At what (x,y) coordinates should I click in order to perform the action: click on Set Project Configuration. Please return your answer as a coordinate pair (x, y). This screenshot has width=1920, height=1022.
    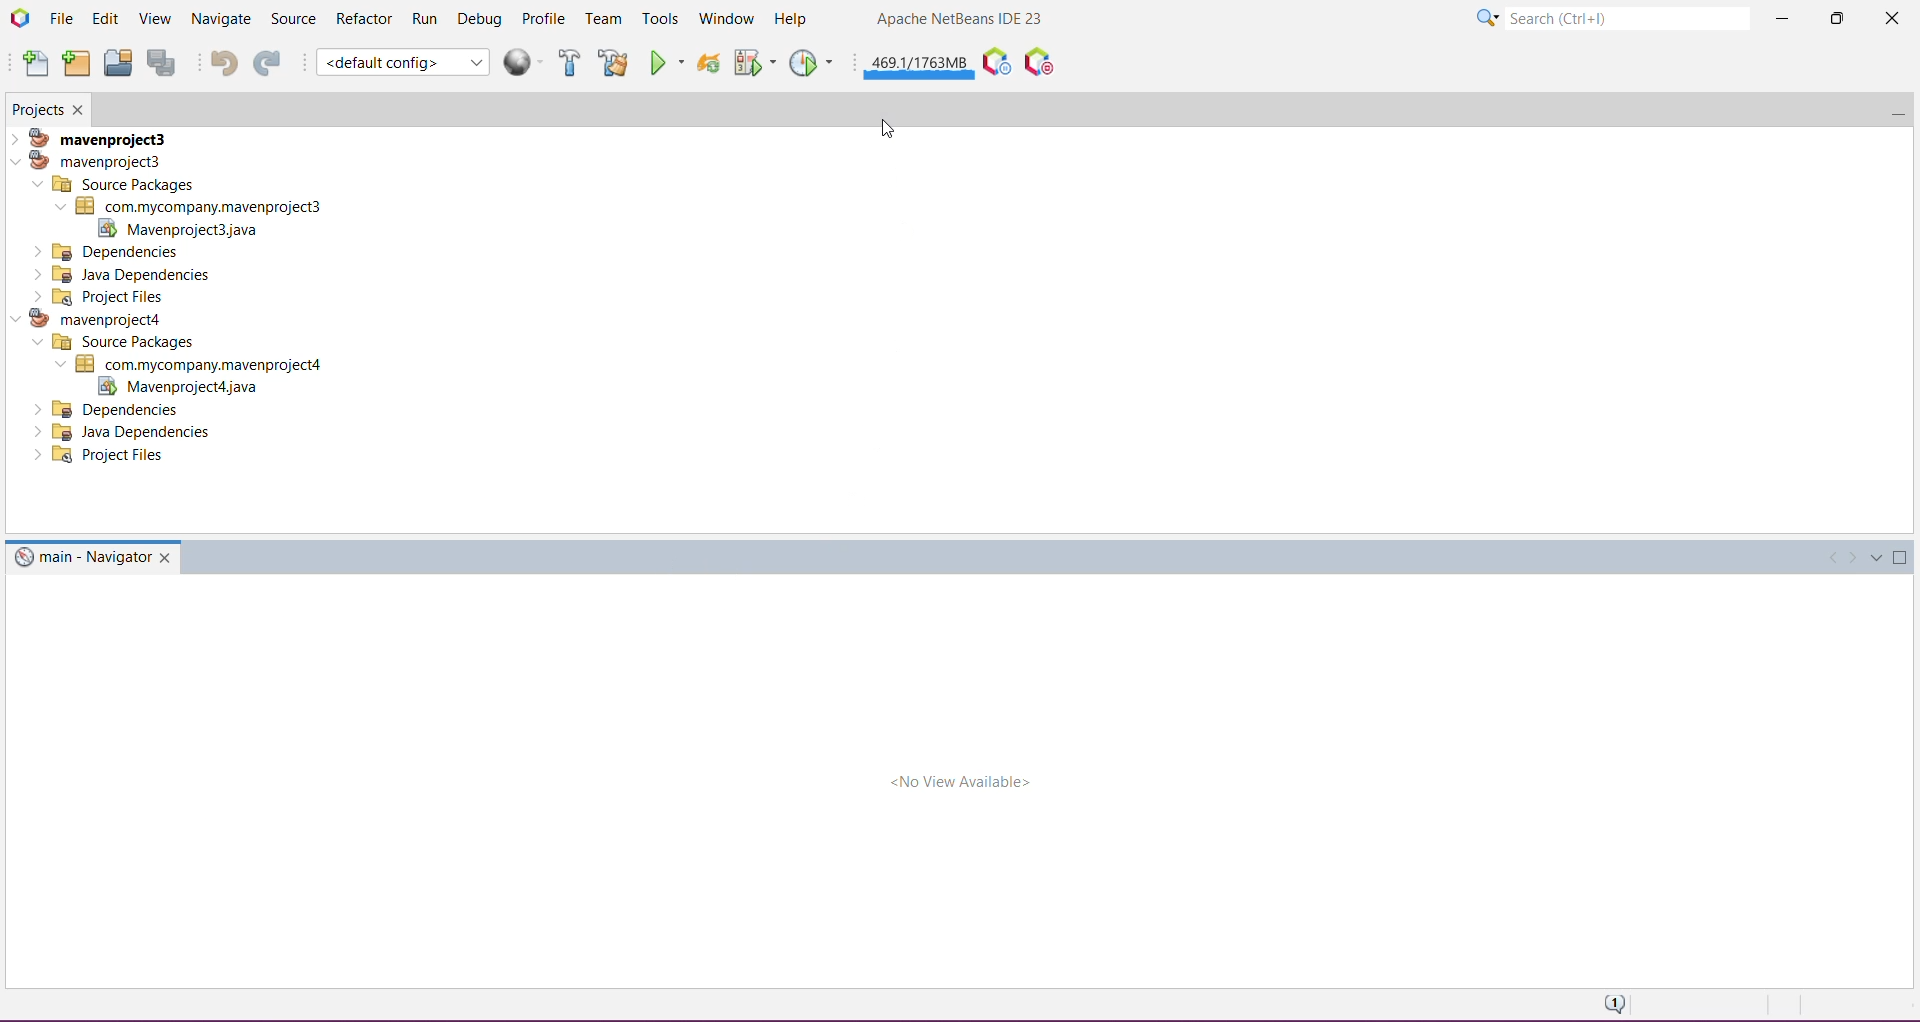
    Looking at the image, I should click on (402, 62).